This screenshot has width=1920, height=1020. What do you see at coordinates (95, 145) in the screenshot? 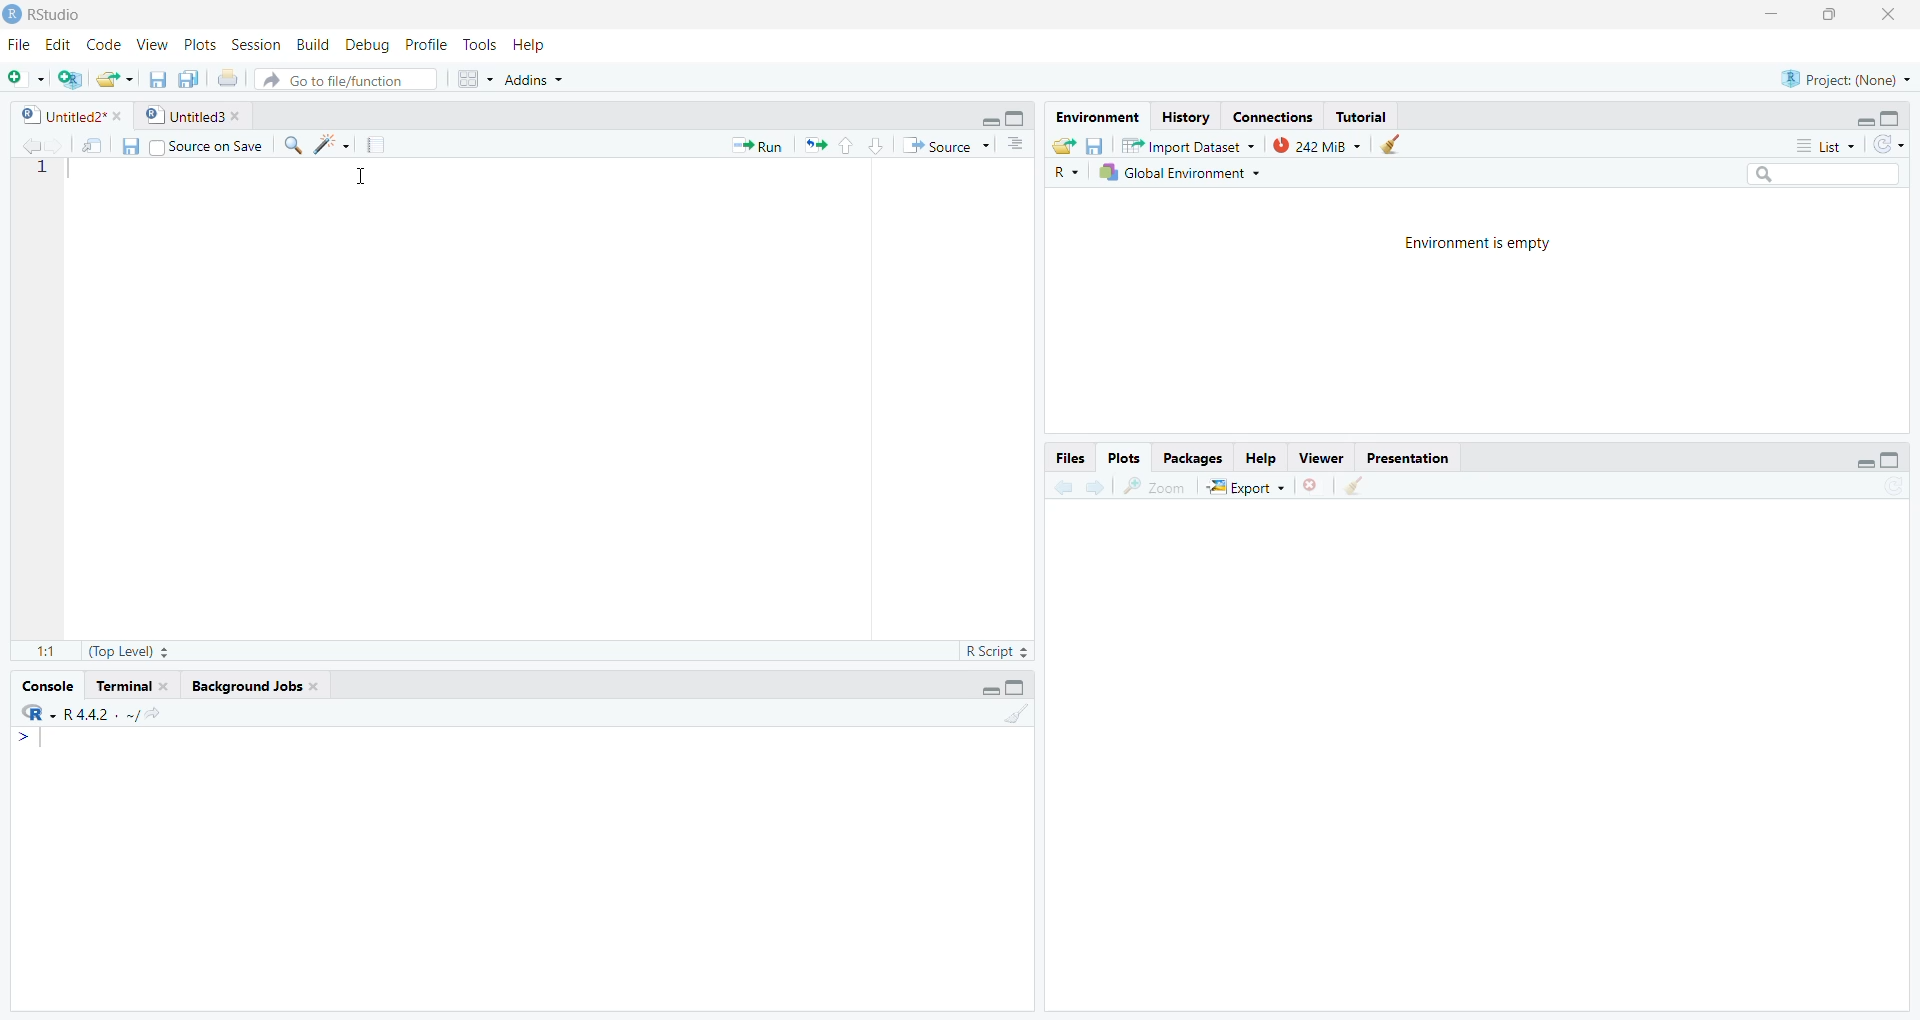
I see `show in window` at bounding box center [95, 145].